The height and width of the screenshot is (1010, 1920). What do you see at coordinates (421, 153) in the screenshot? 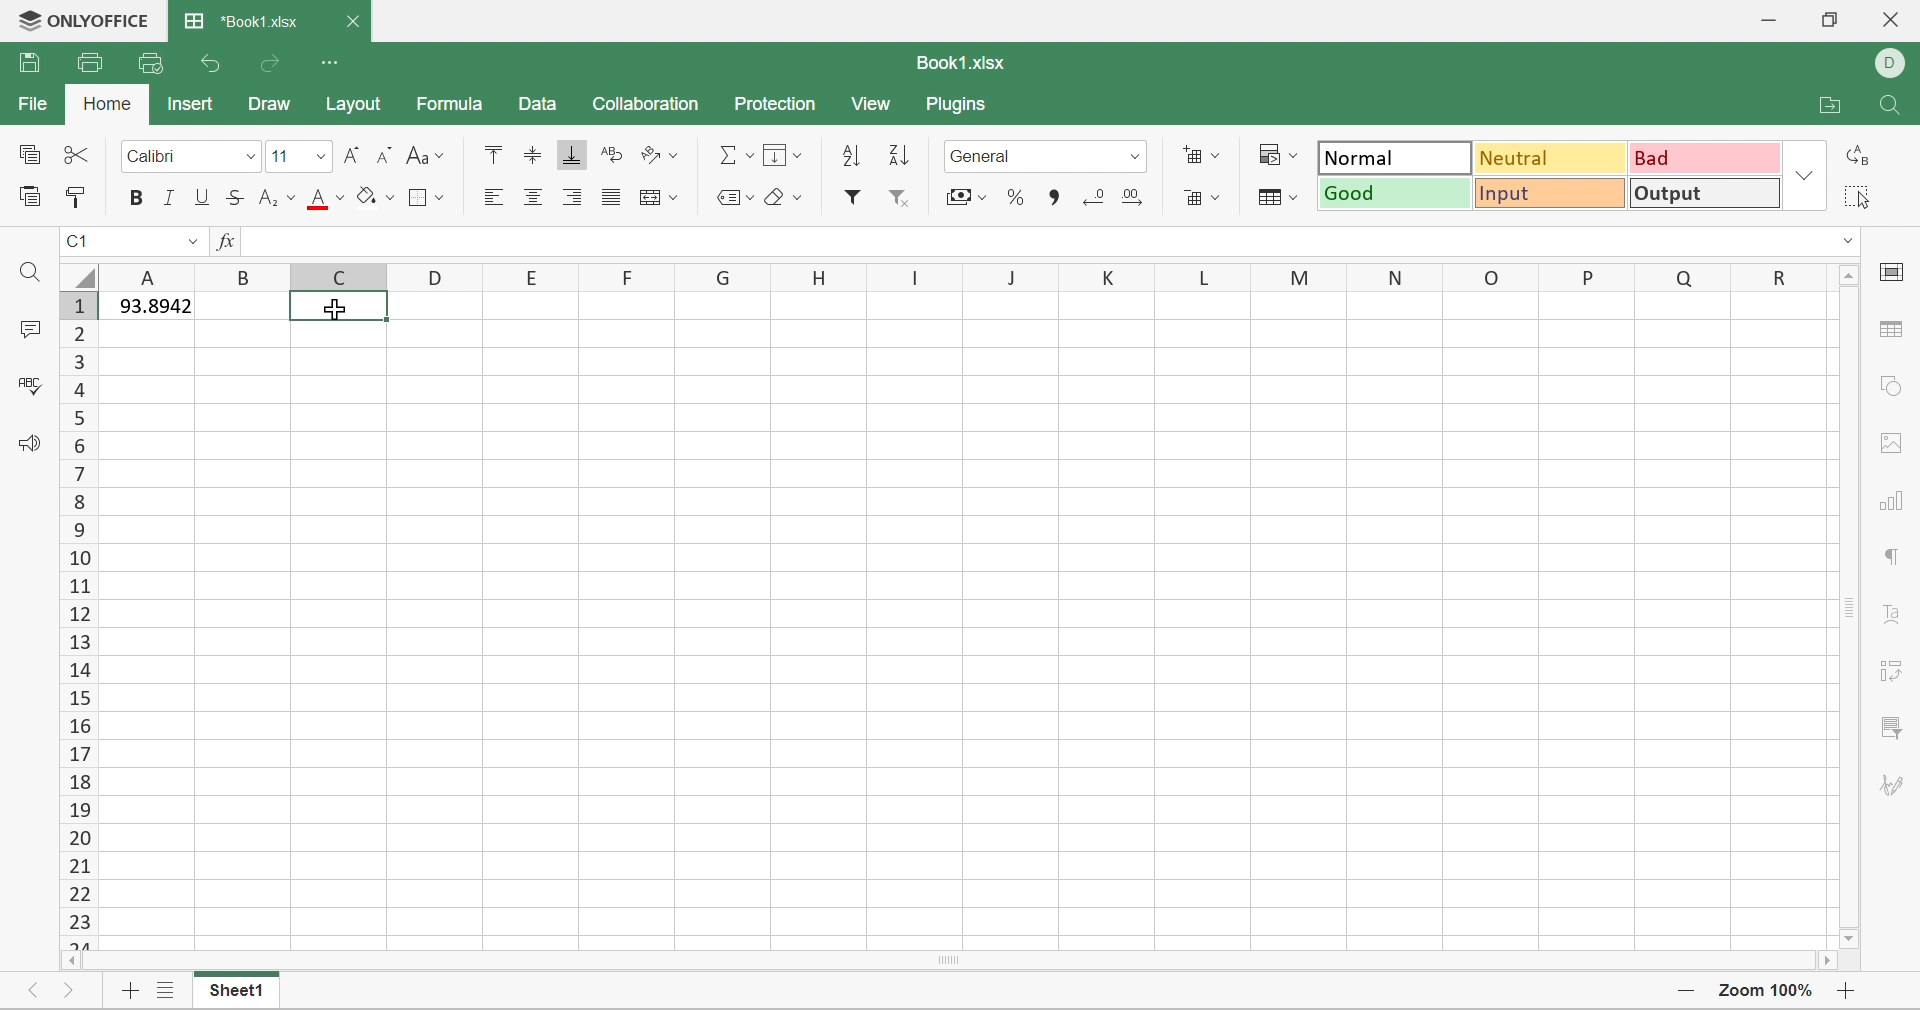
I see `Change case` at bounding box center [421, 153].